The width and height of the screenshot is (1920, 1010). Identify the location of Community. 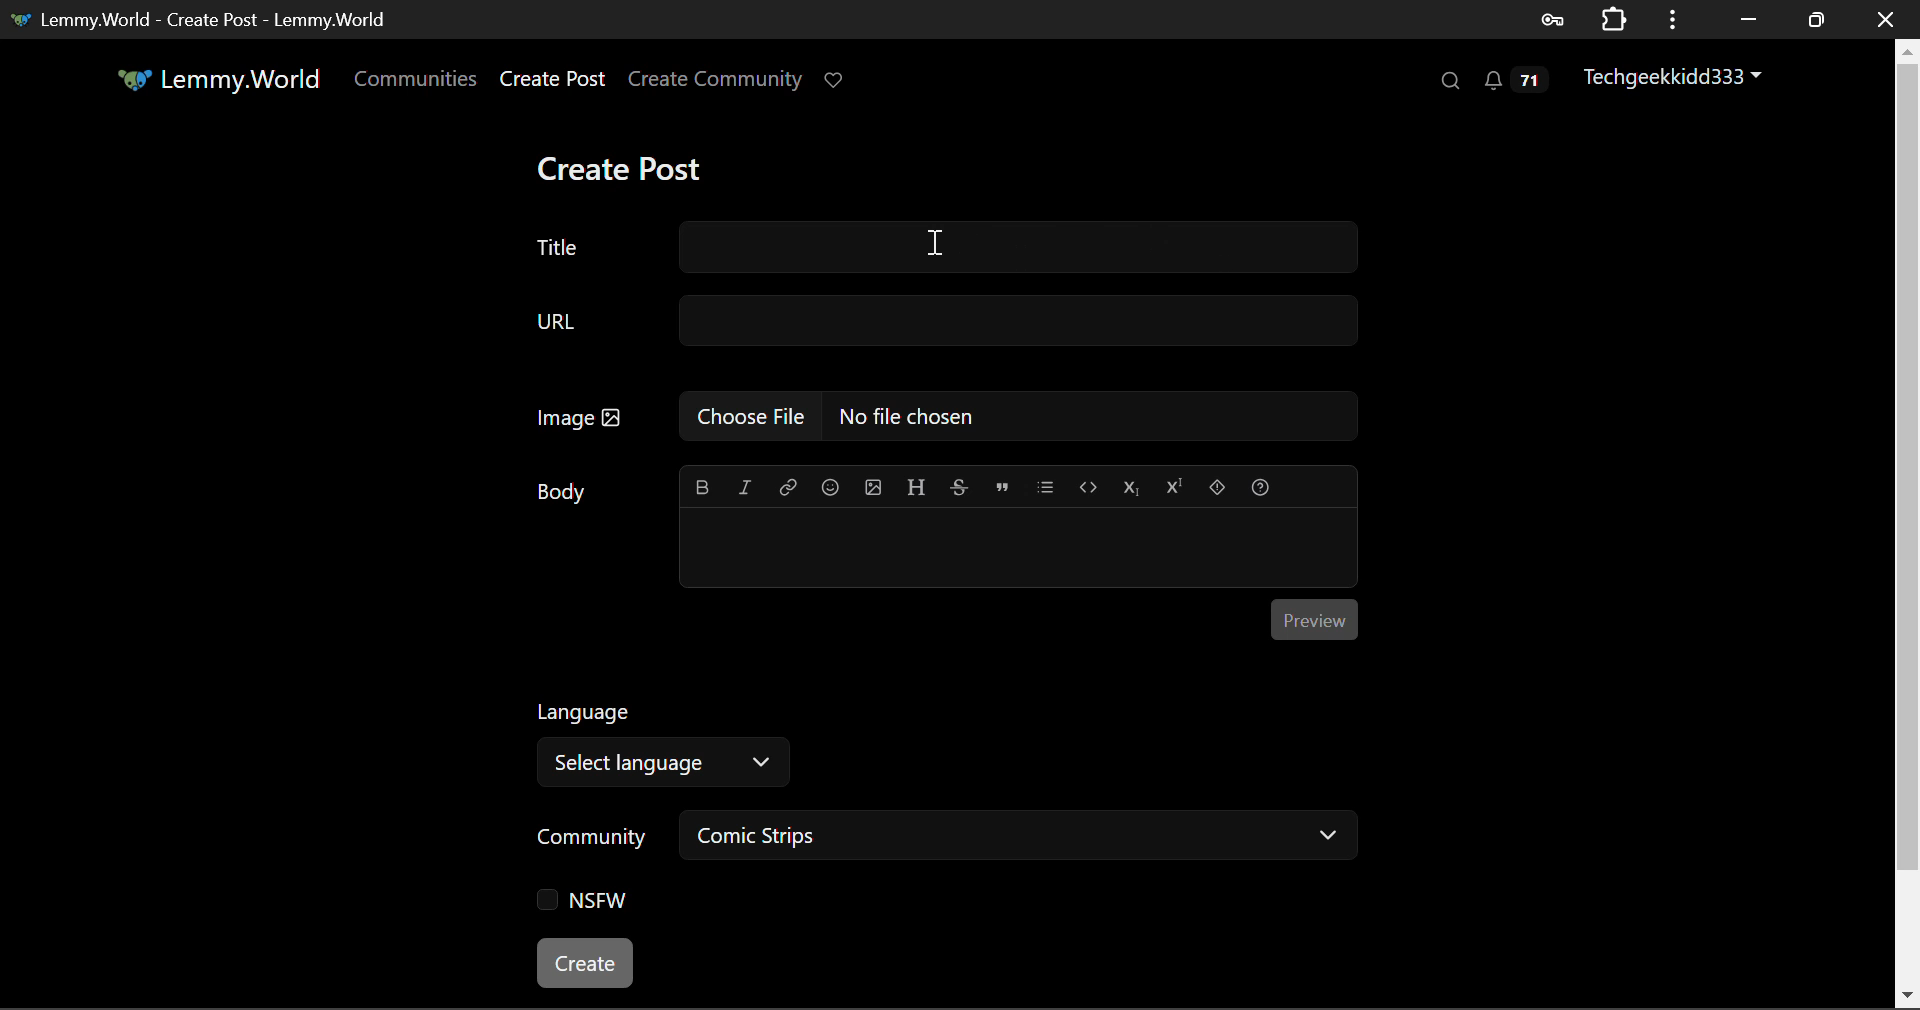
(590, 836).